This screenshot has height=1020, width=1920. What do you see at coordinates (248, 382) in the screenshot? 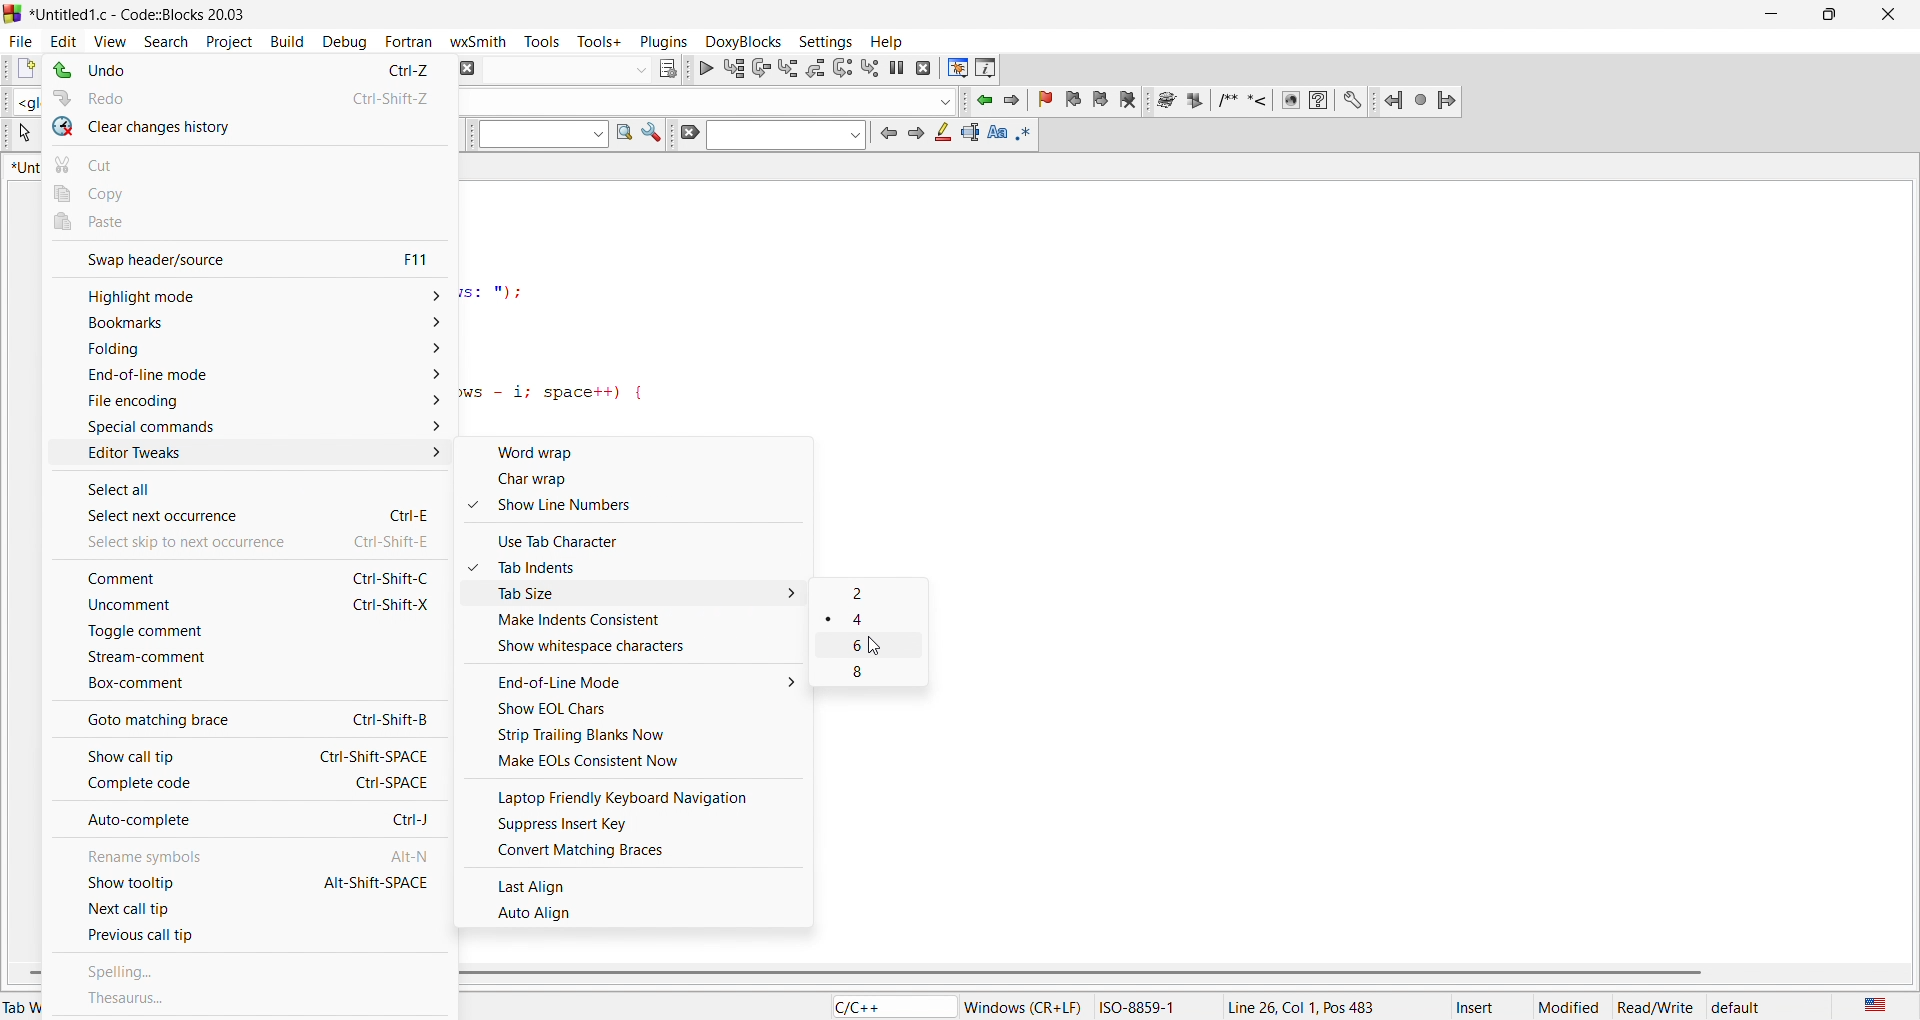
I see `end of line mode` at bounding box center [248, 382].